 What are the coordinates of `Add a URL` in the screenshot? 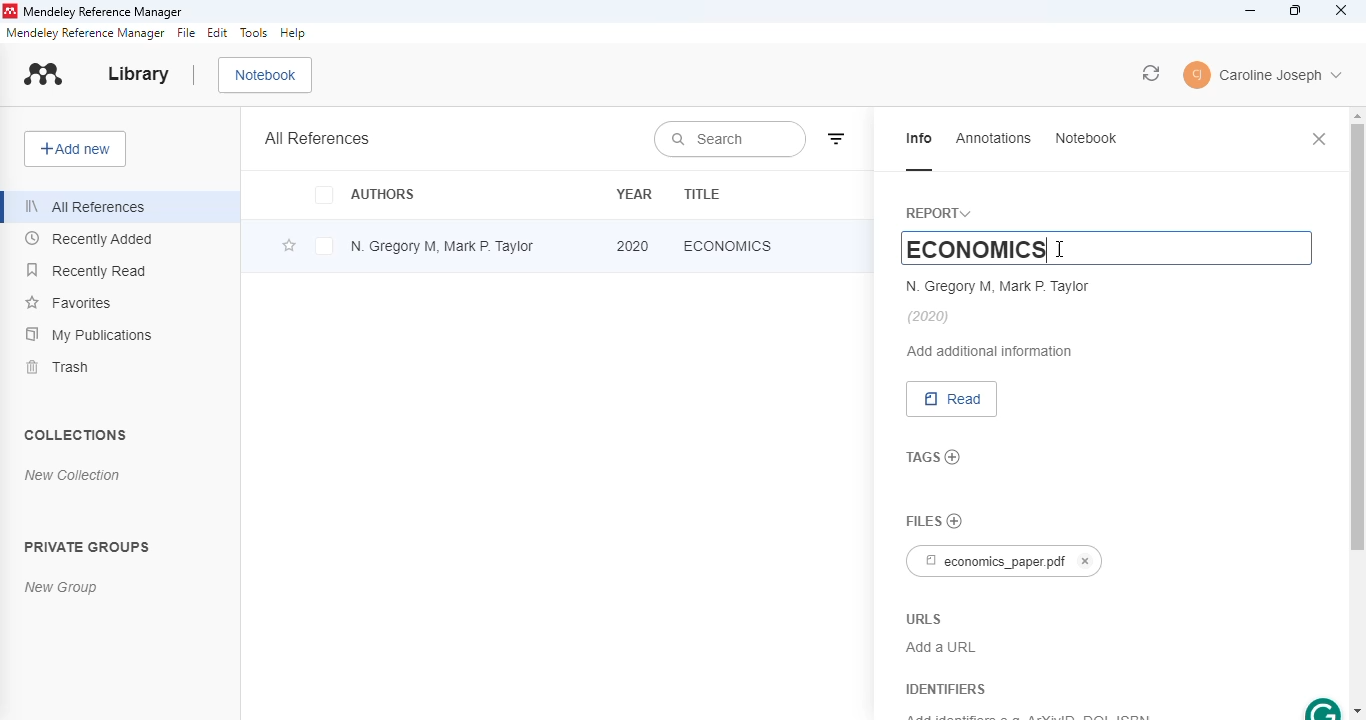 It's located at (941, 646).